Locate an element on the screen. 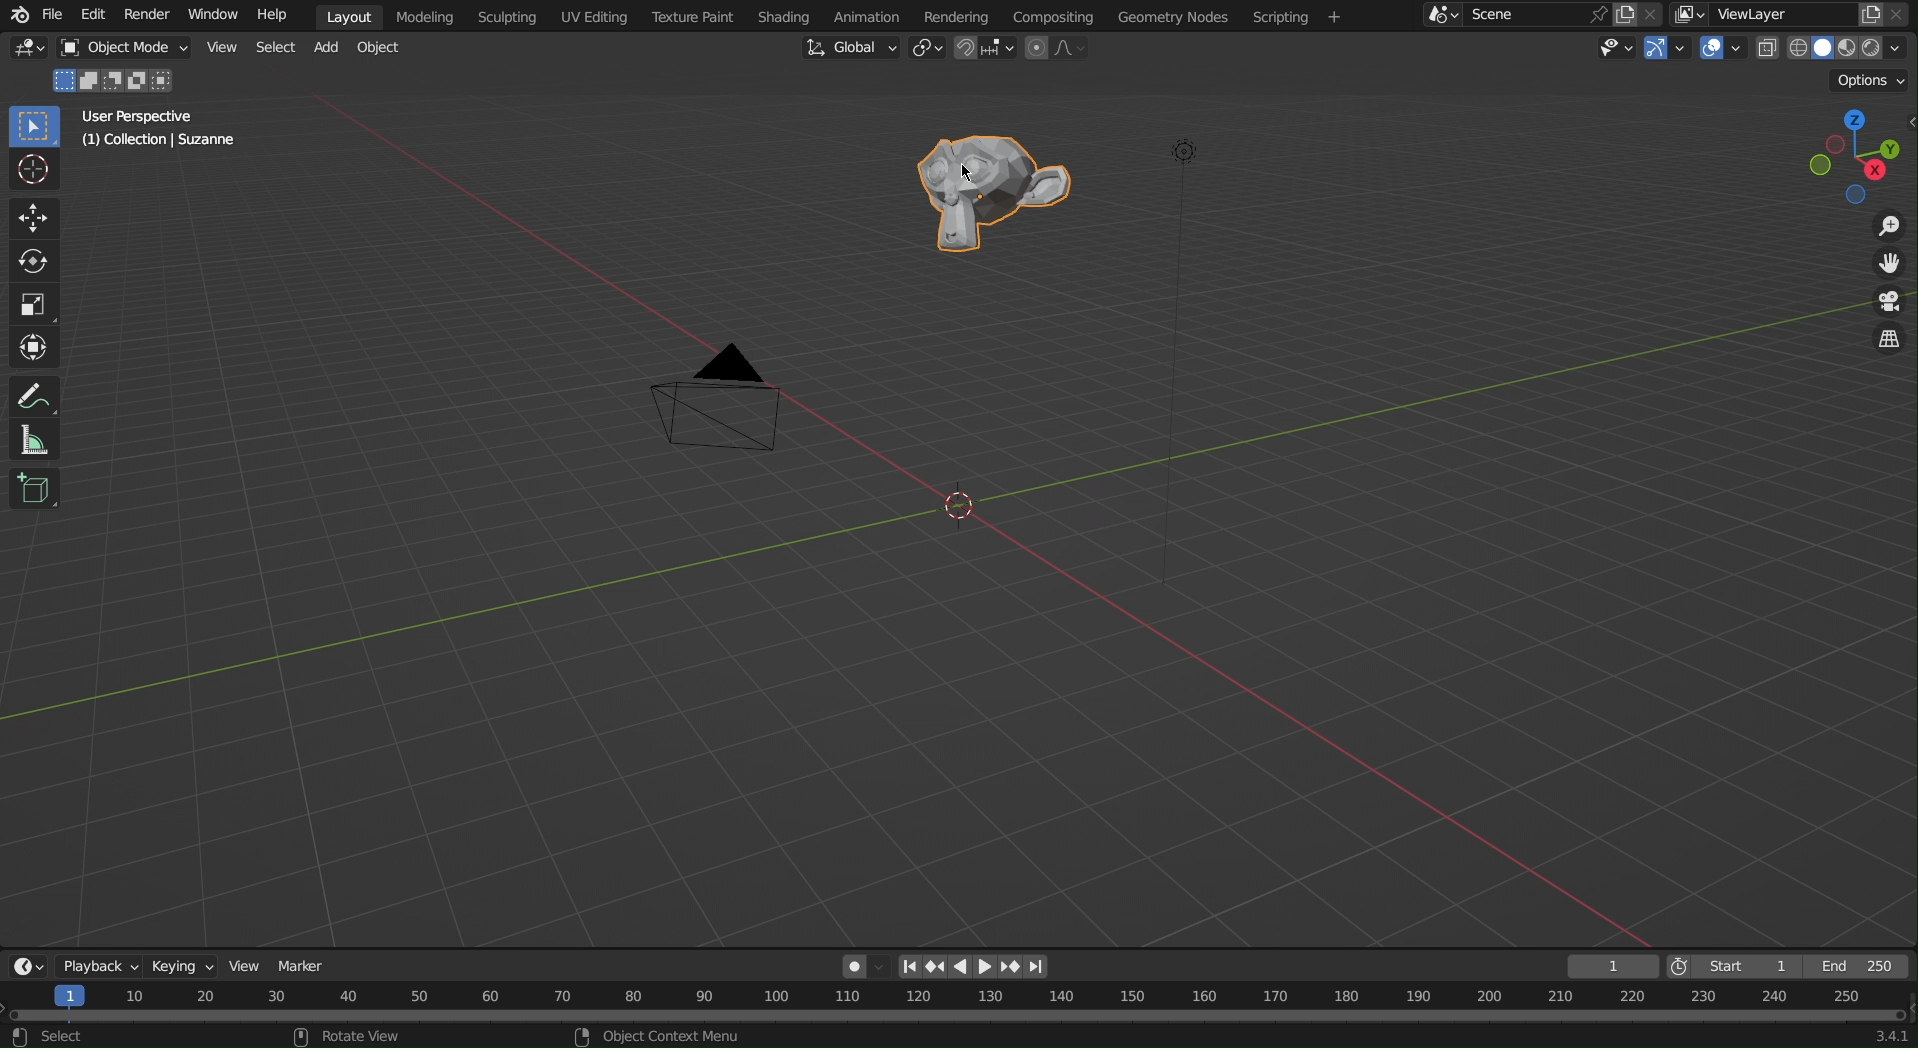 Image resolution: width=1918 pixels, height=1048 pixels. Show Gizmo is located at coordinates (1667, 48).